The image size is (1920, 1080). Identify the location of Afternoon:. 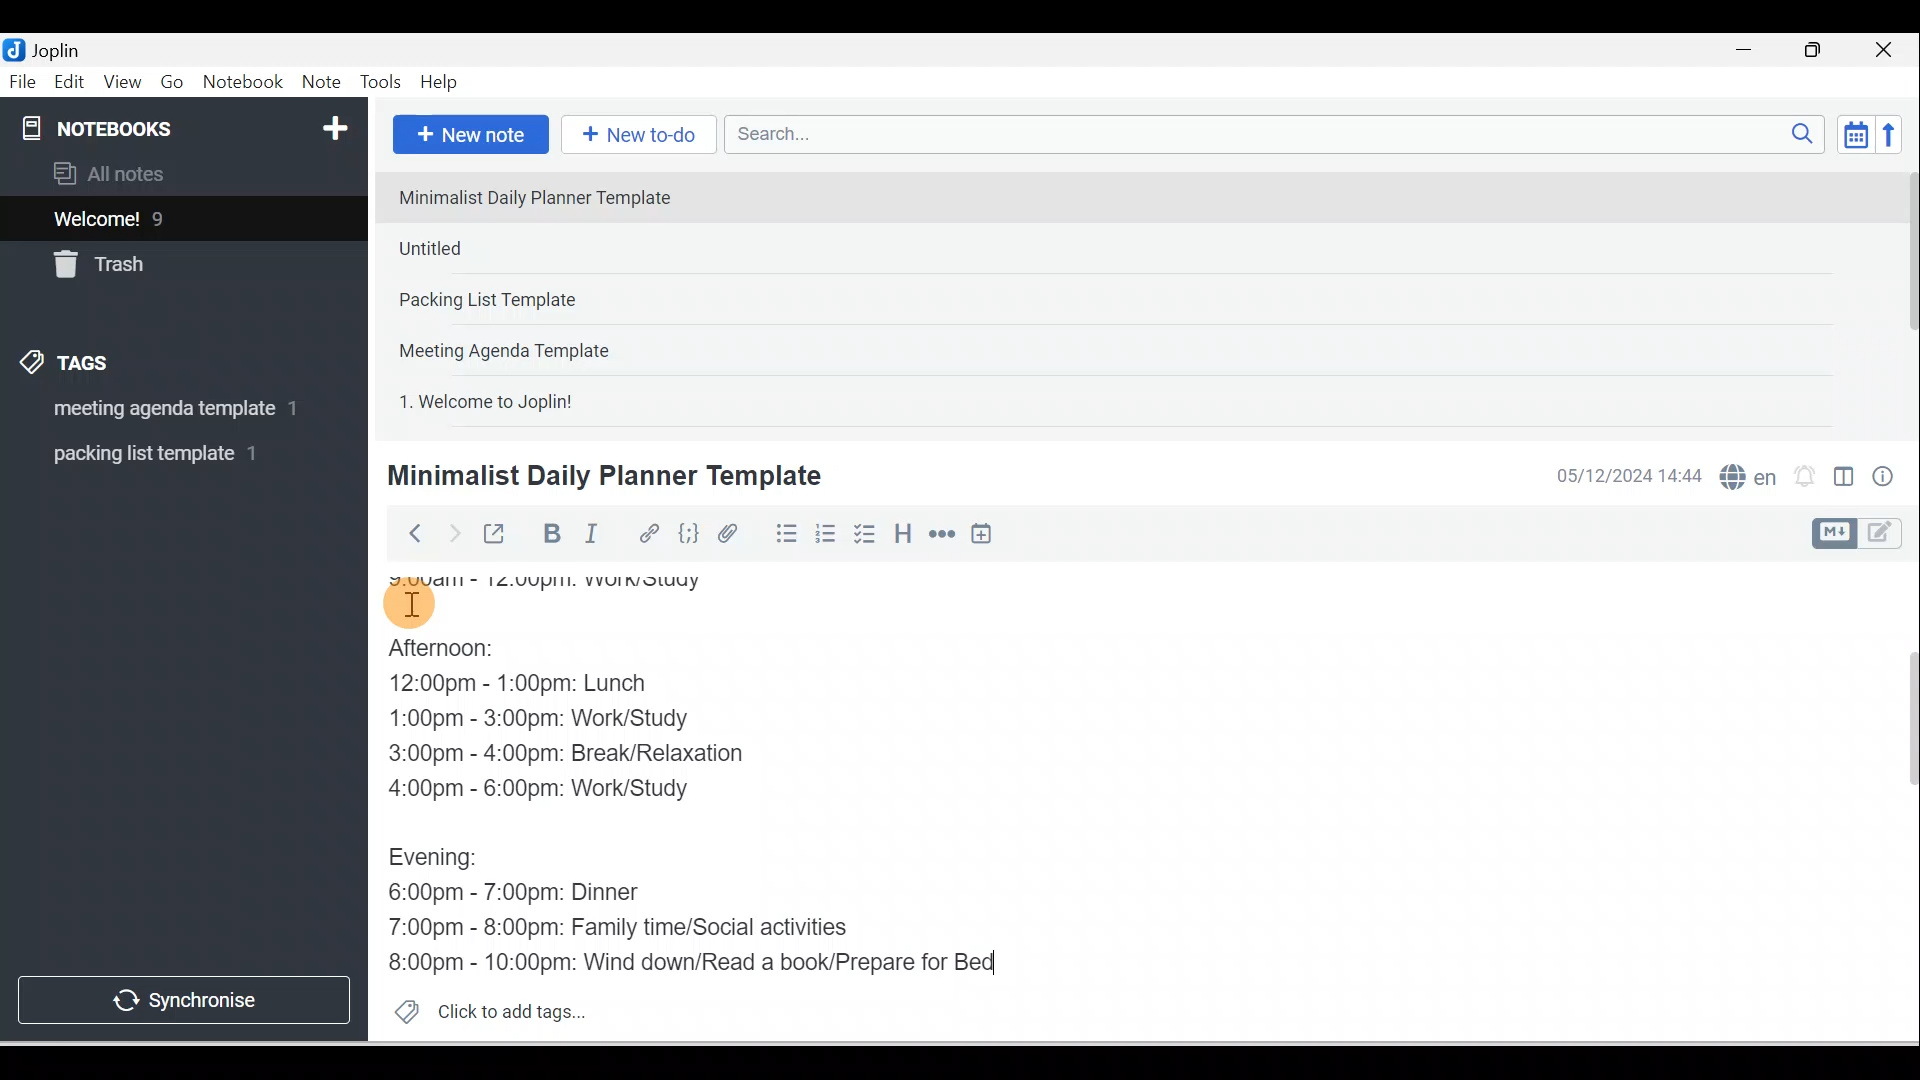
(463, 653).